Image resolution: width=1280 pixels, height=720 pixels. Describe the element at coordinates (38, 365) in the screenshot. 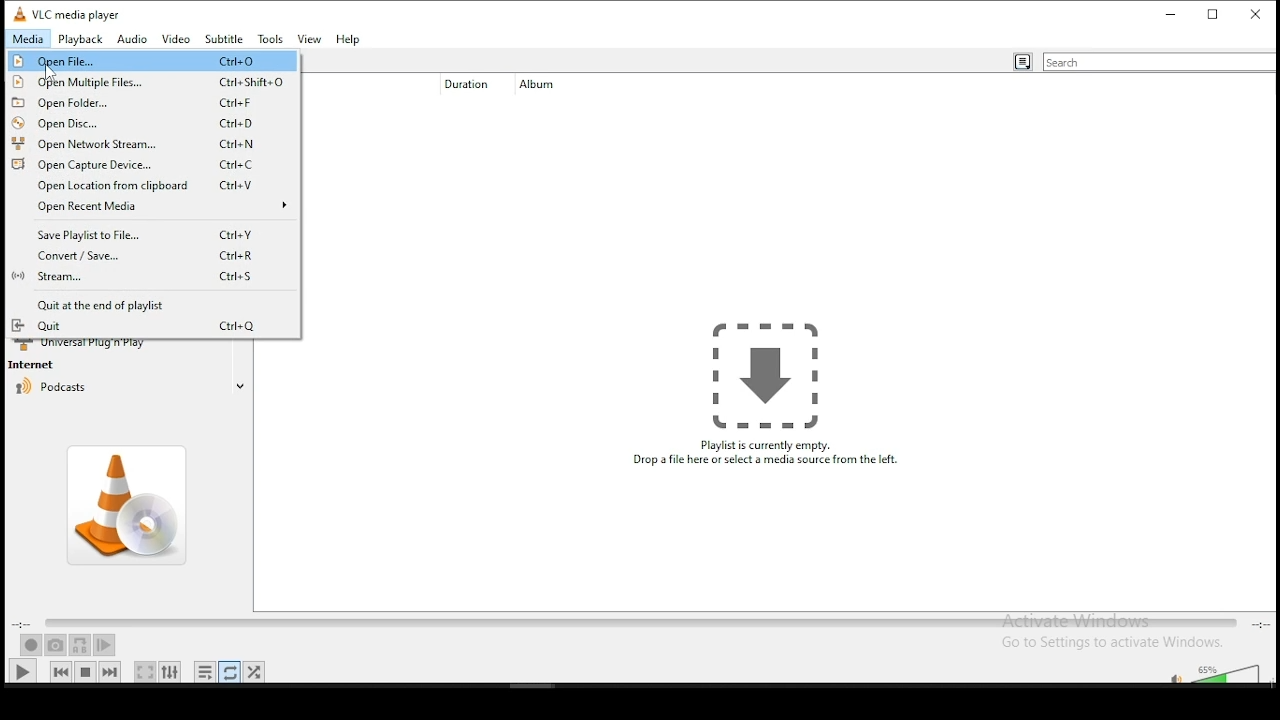

I see `internet` at that location.